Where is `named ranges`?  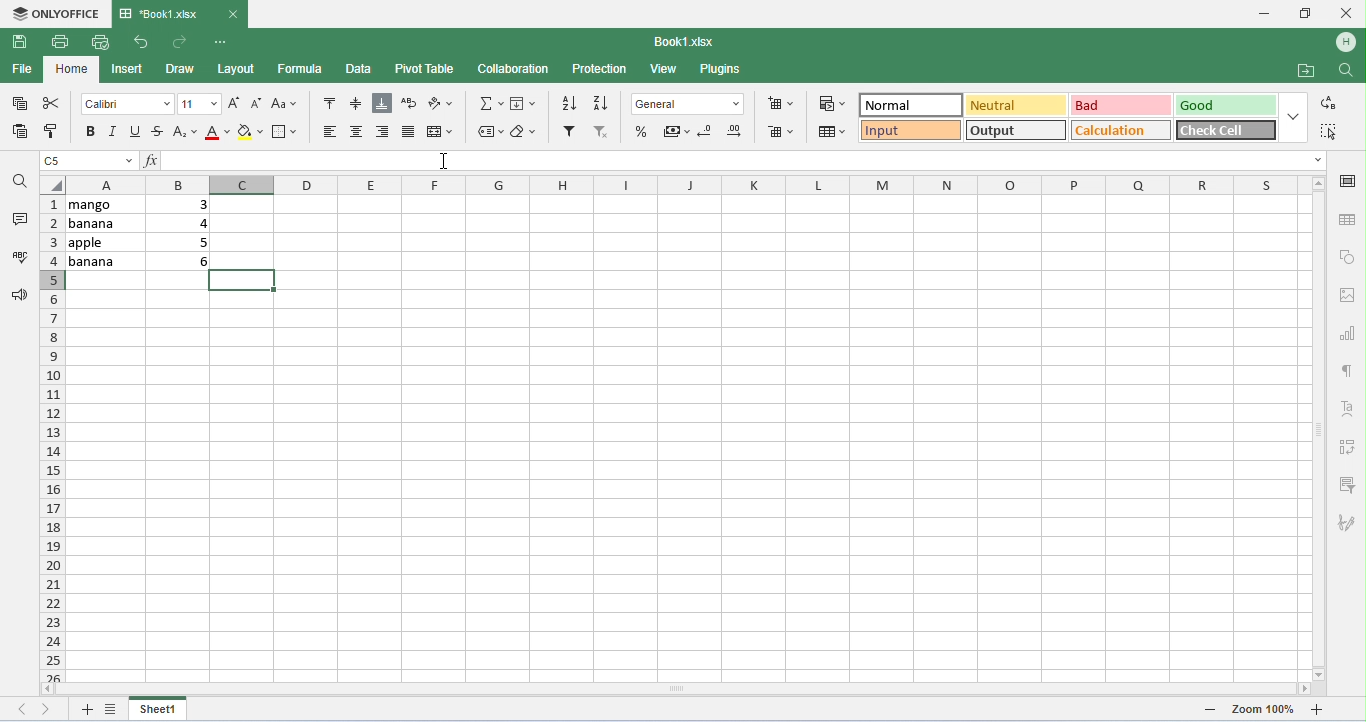
named ranges is located at coordinates (490, 132).